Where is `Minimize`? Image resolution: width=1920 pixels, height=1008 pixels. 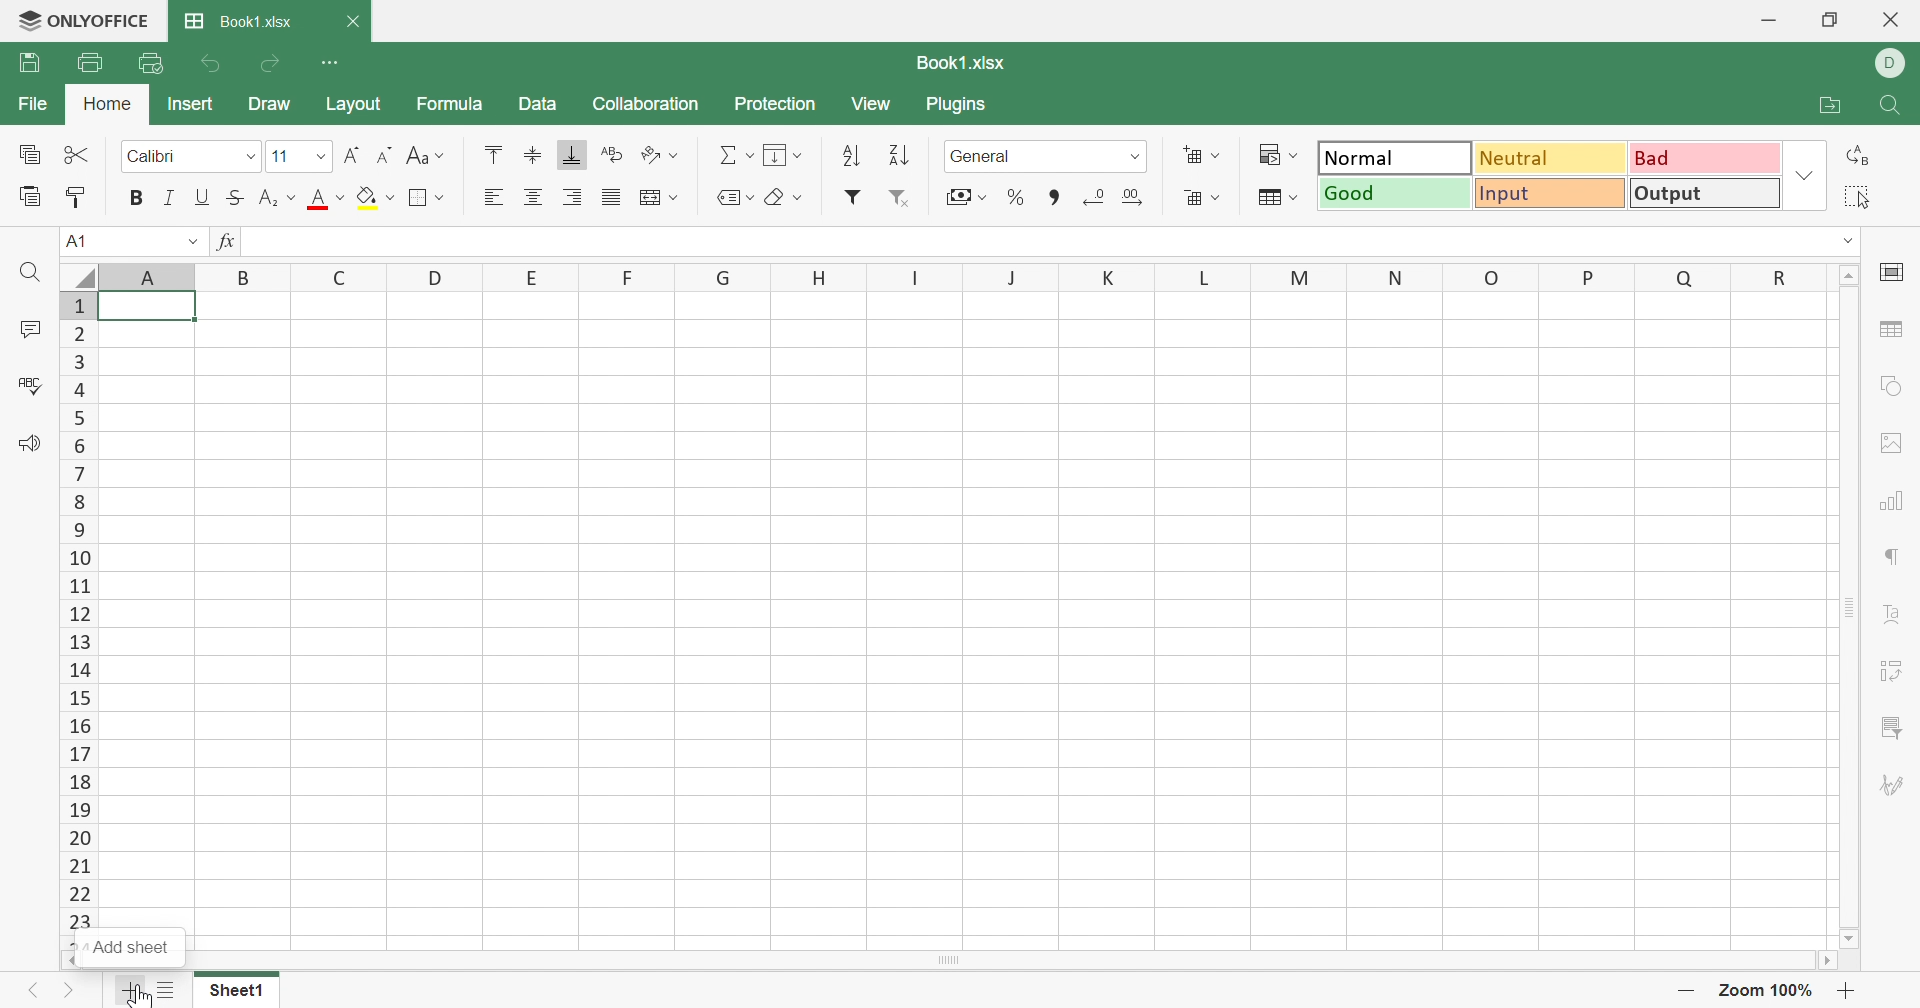 Minimize is located at coordinates (1764, 20).